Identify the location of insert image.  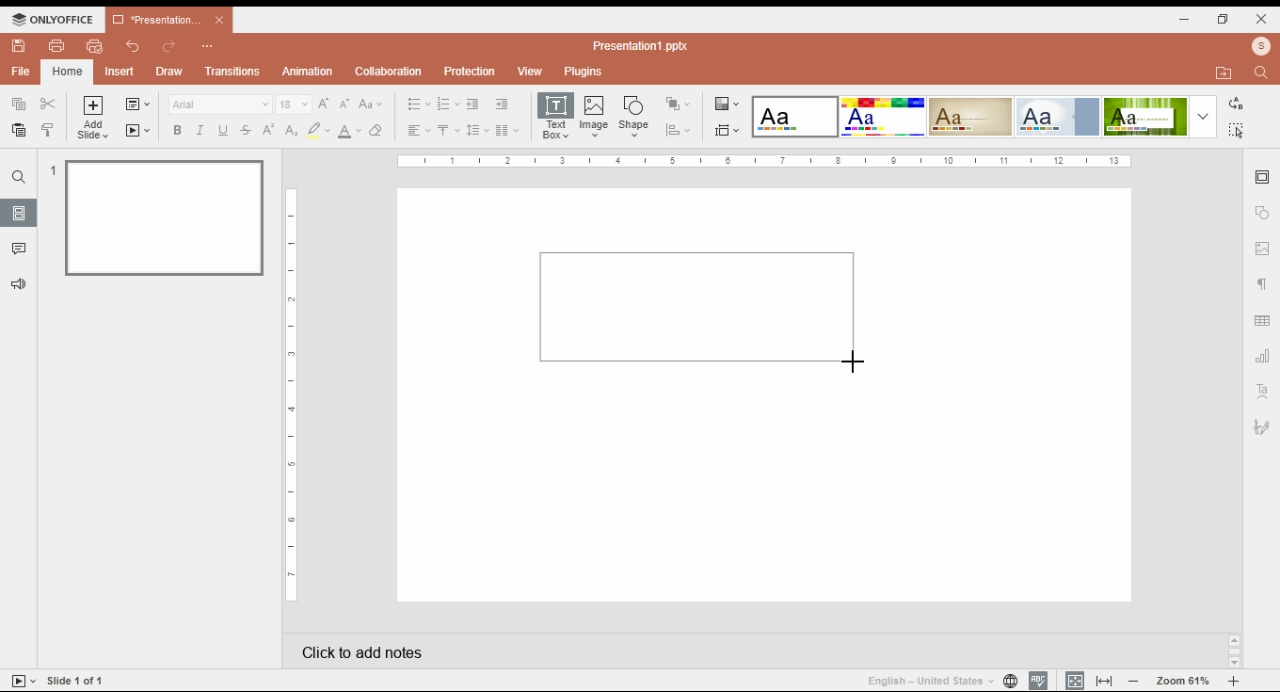
(595, 118).